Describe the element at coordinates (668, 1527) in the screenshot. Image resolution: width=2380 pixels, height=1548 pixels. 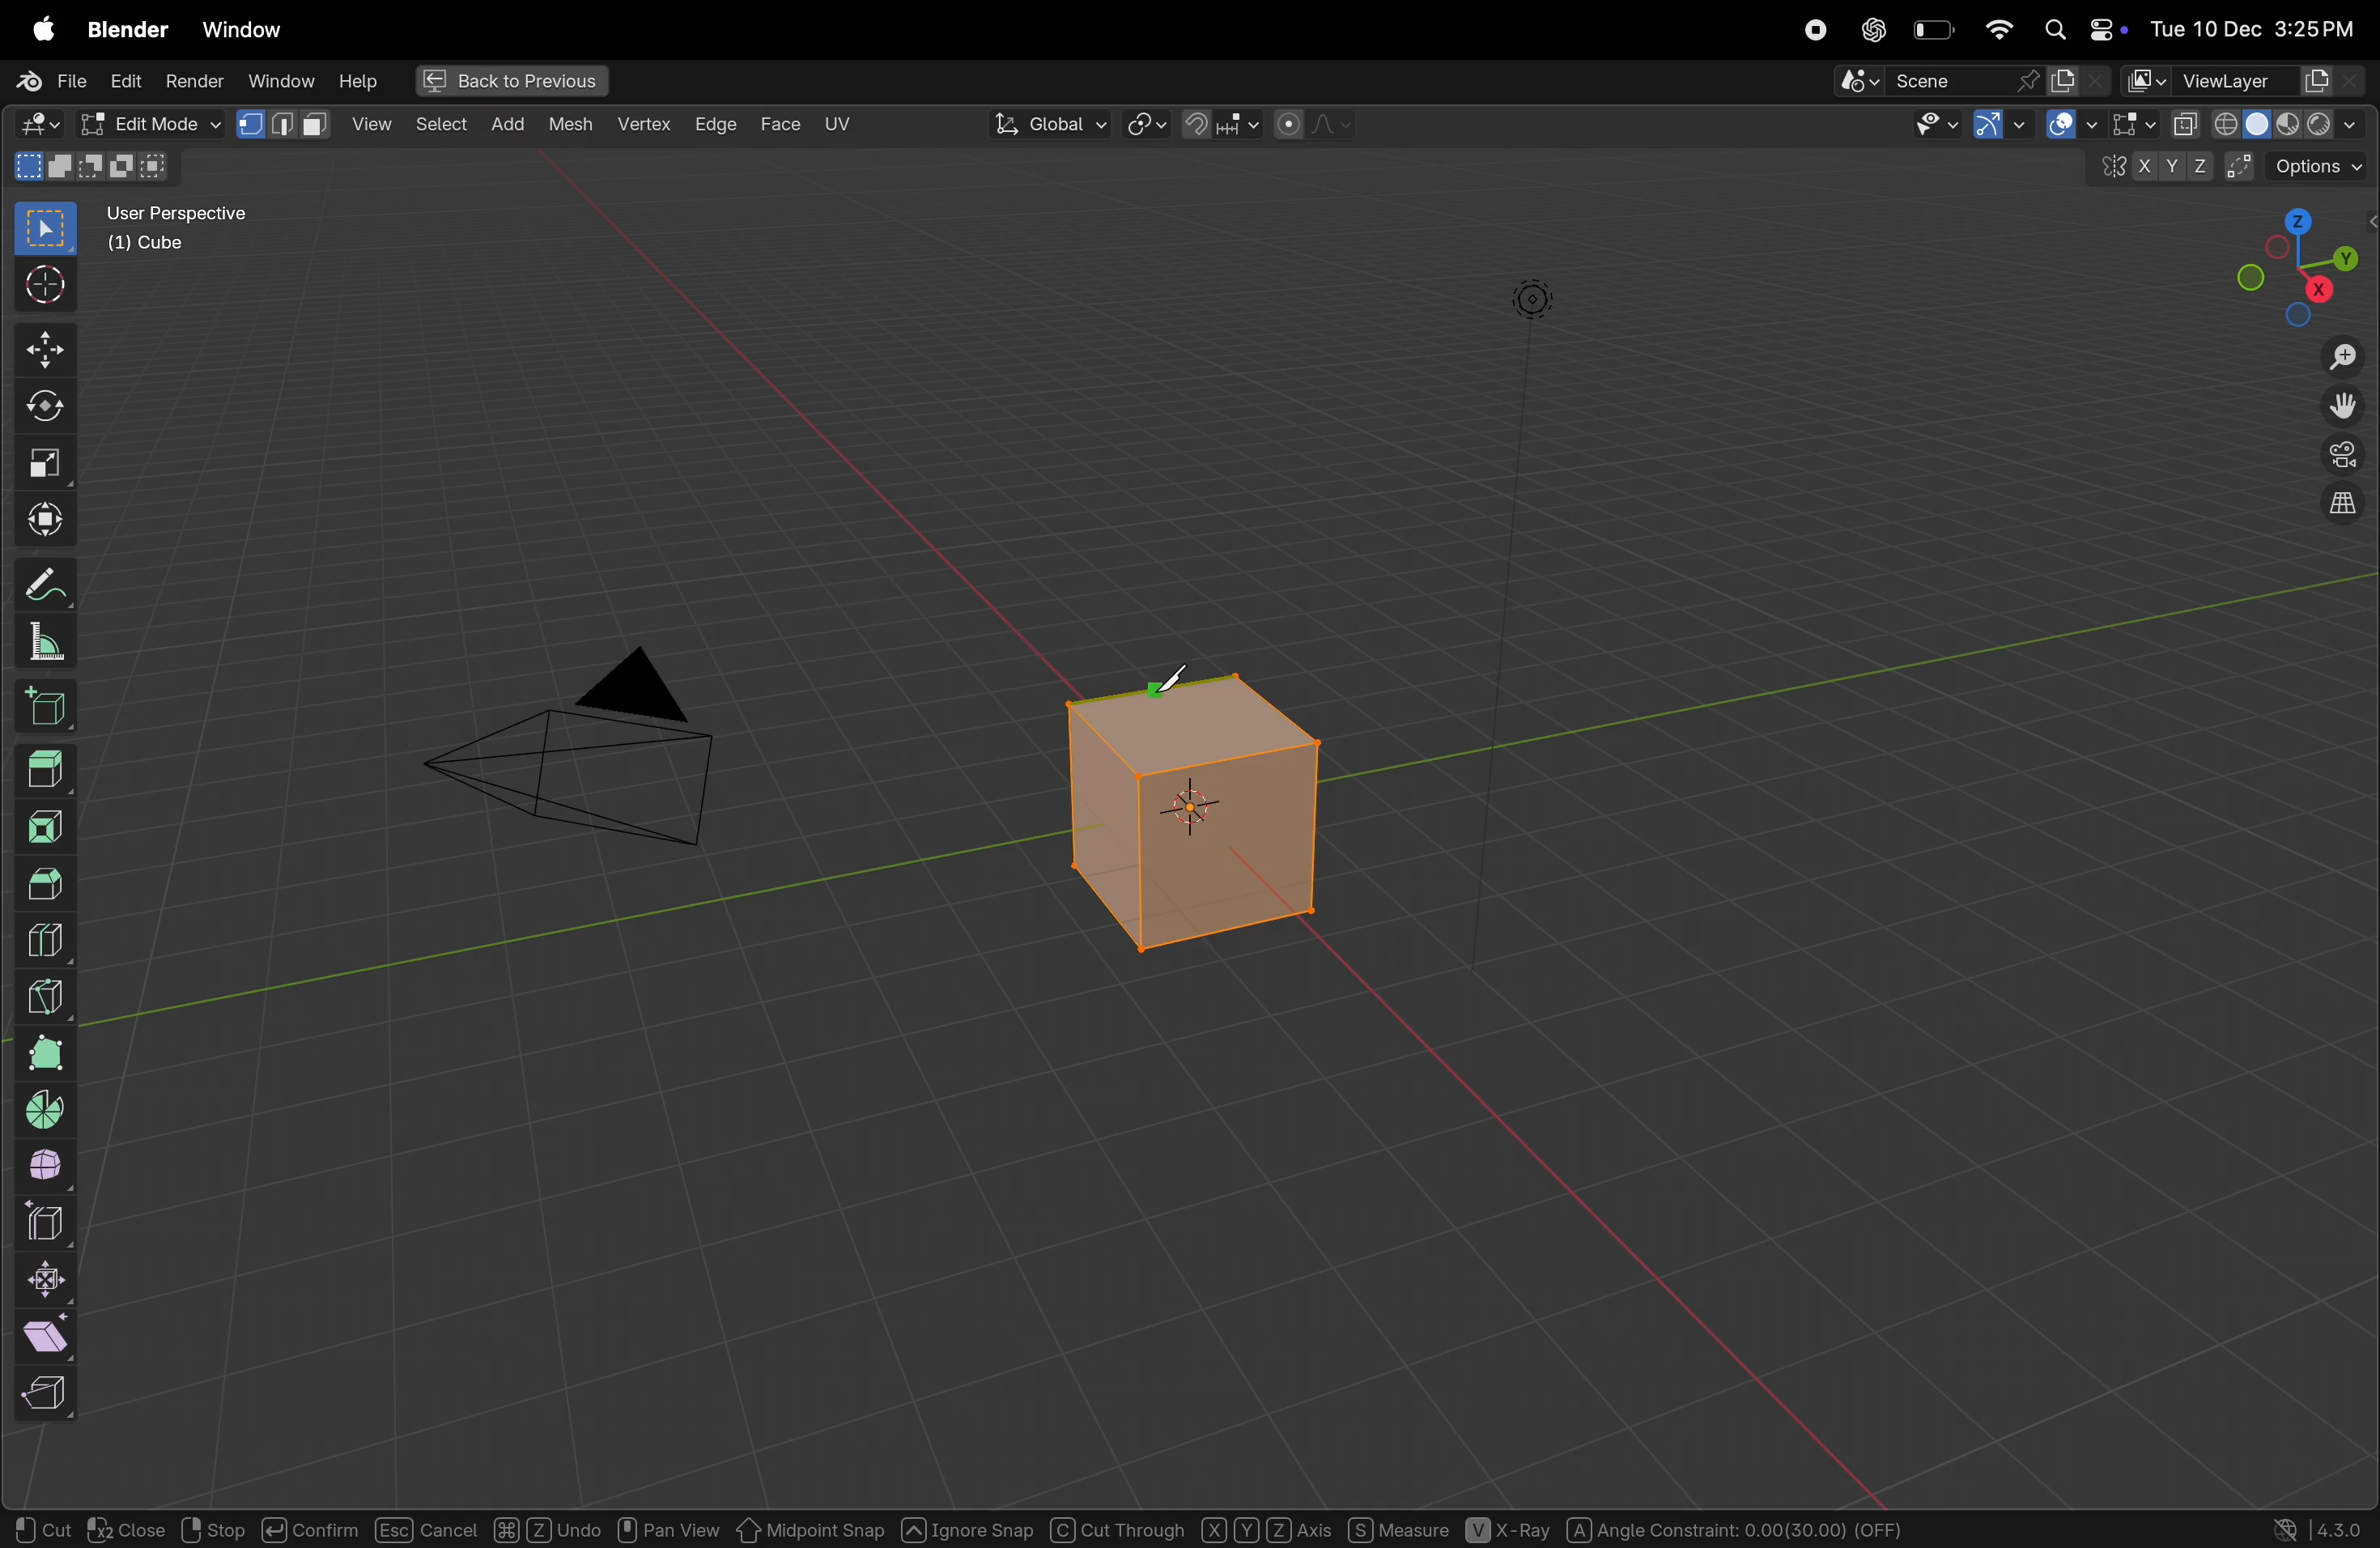
I see `Pan View` at that location.